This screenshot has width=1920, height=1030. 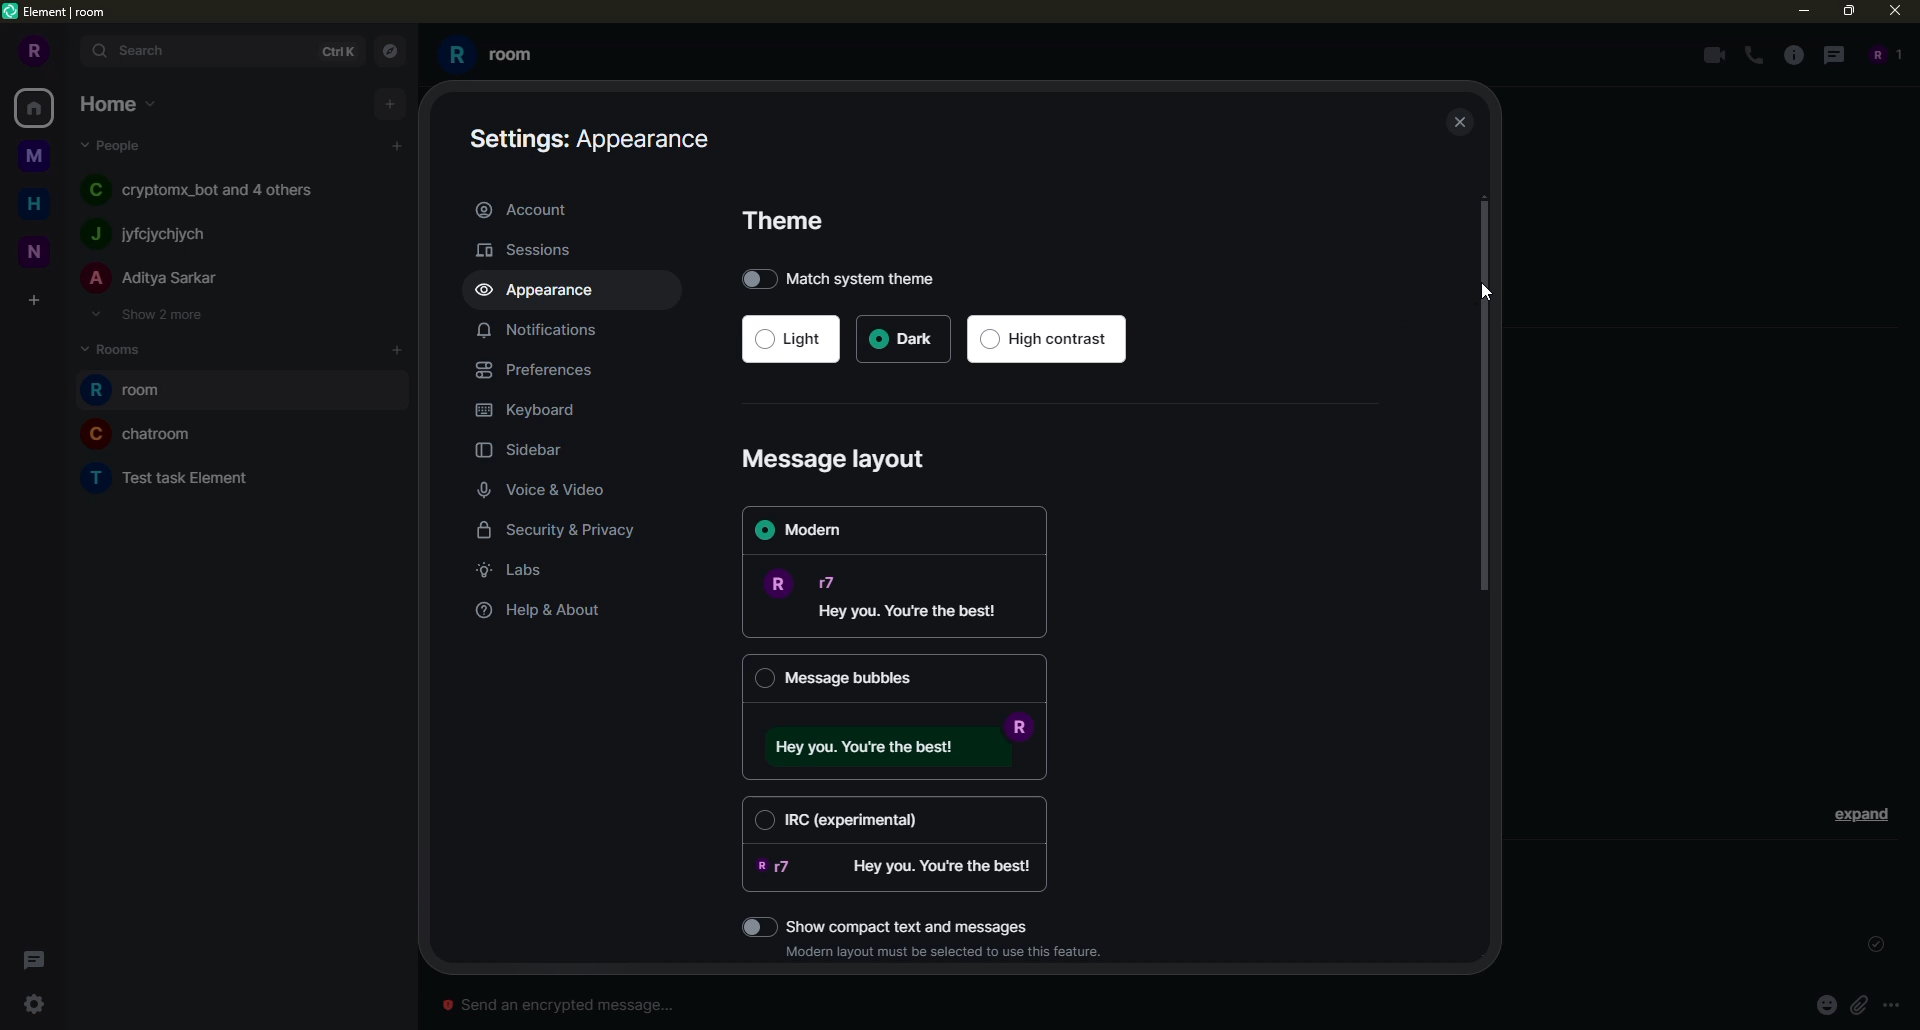 I want to click on voice & video, so click(x=549, y=491).